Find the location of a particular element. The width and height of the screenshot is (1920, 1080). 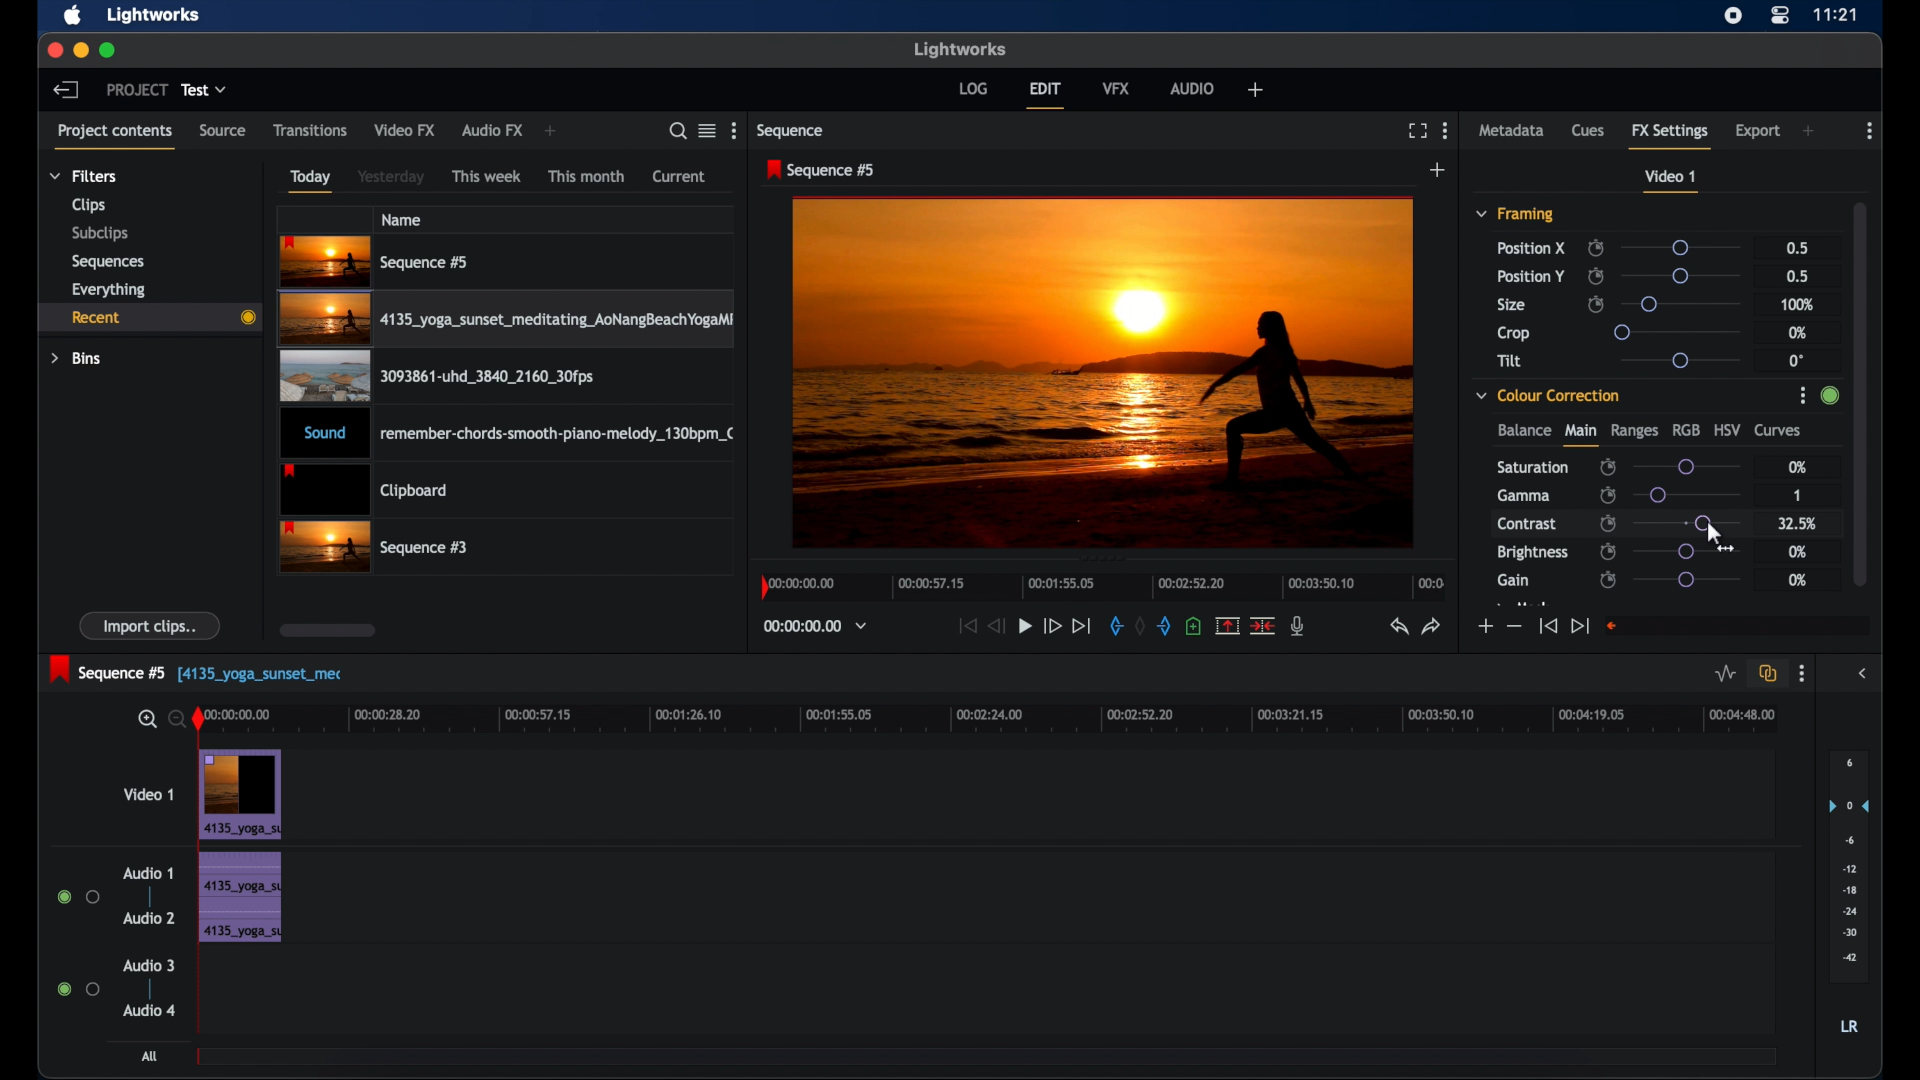

slider is located at coordinates (1679, 248).